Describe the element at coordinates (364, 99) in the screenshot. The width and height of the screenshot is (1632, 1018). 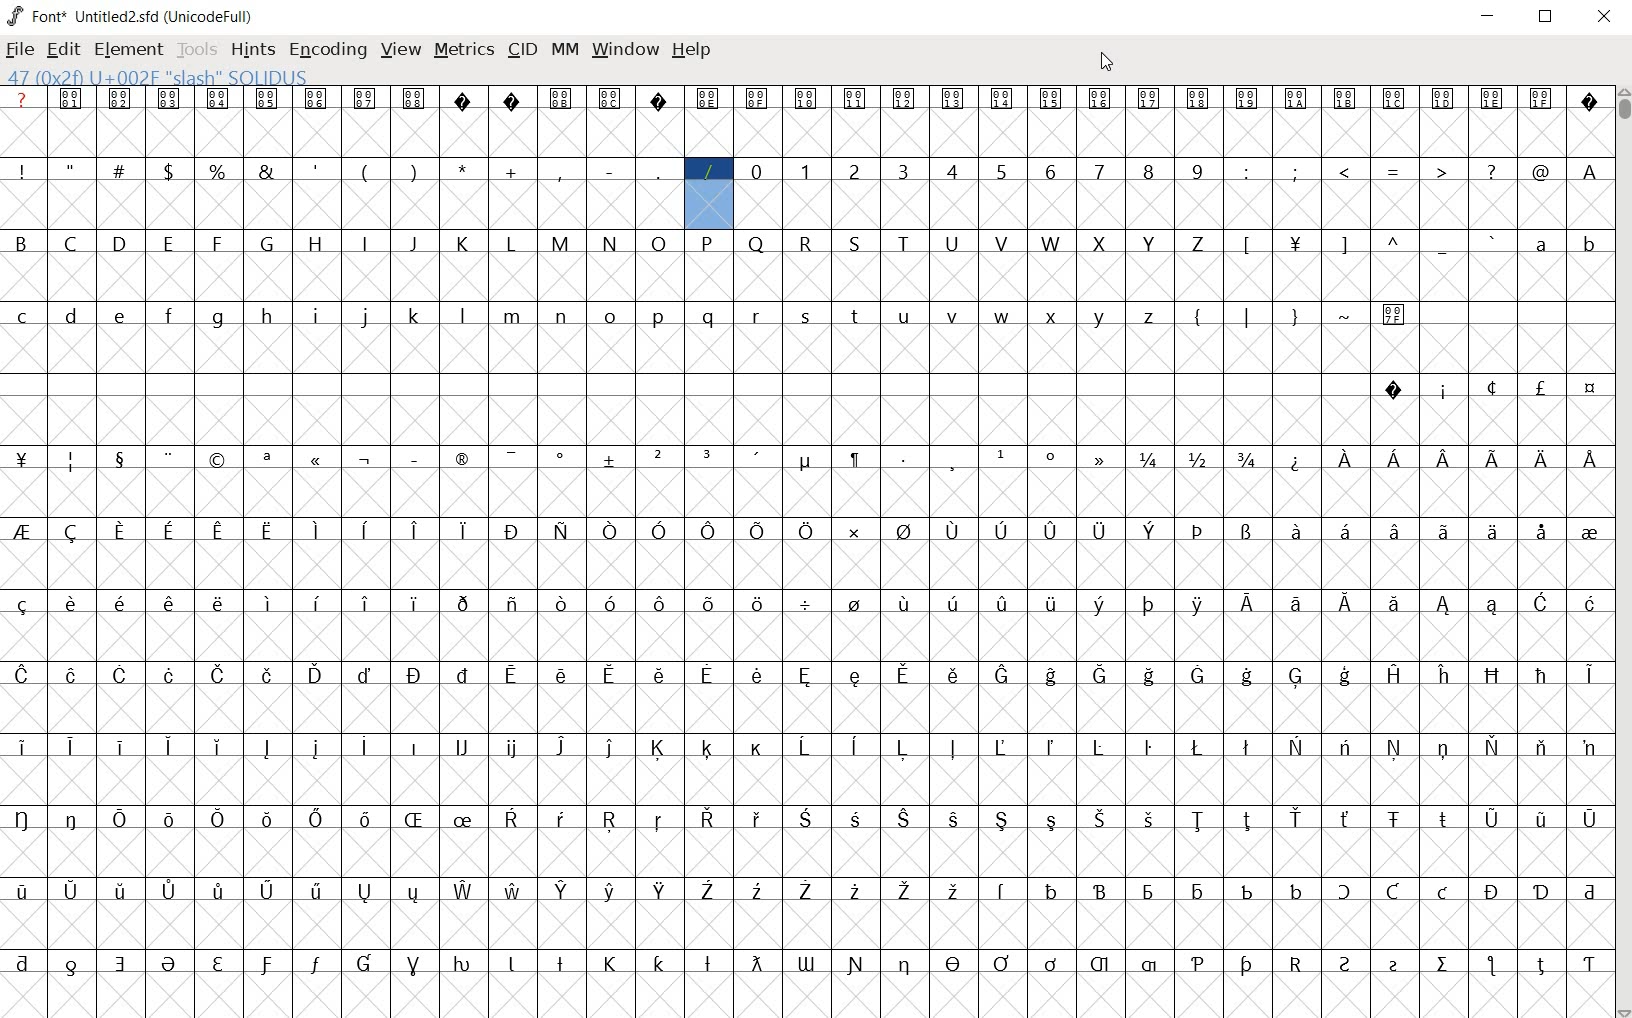
I see `glyph` at that location.